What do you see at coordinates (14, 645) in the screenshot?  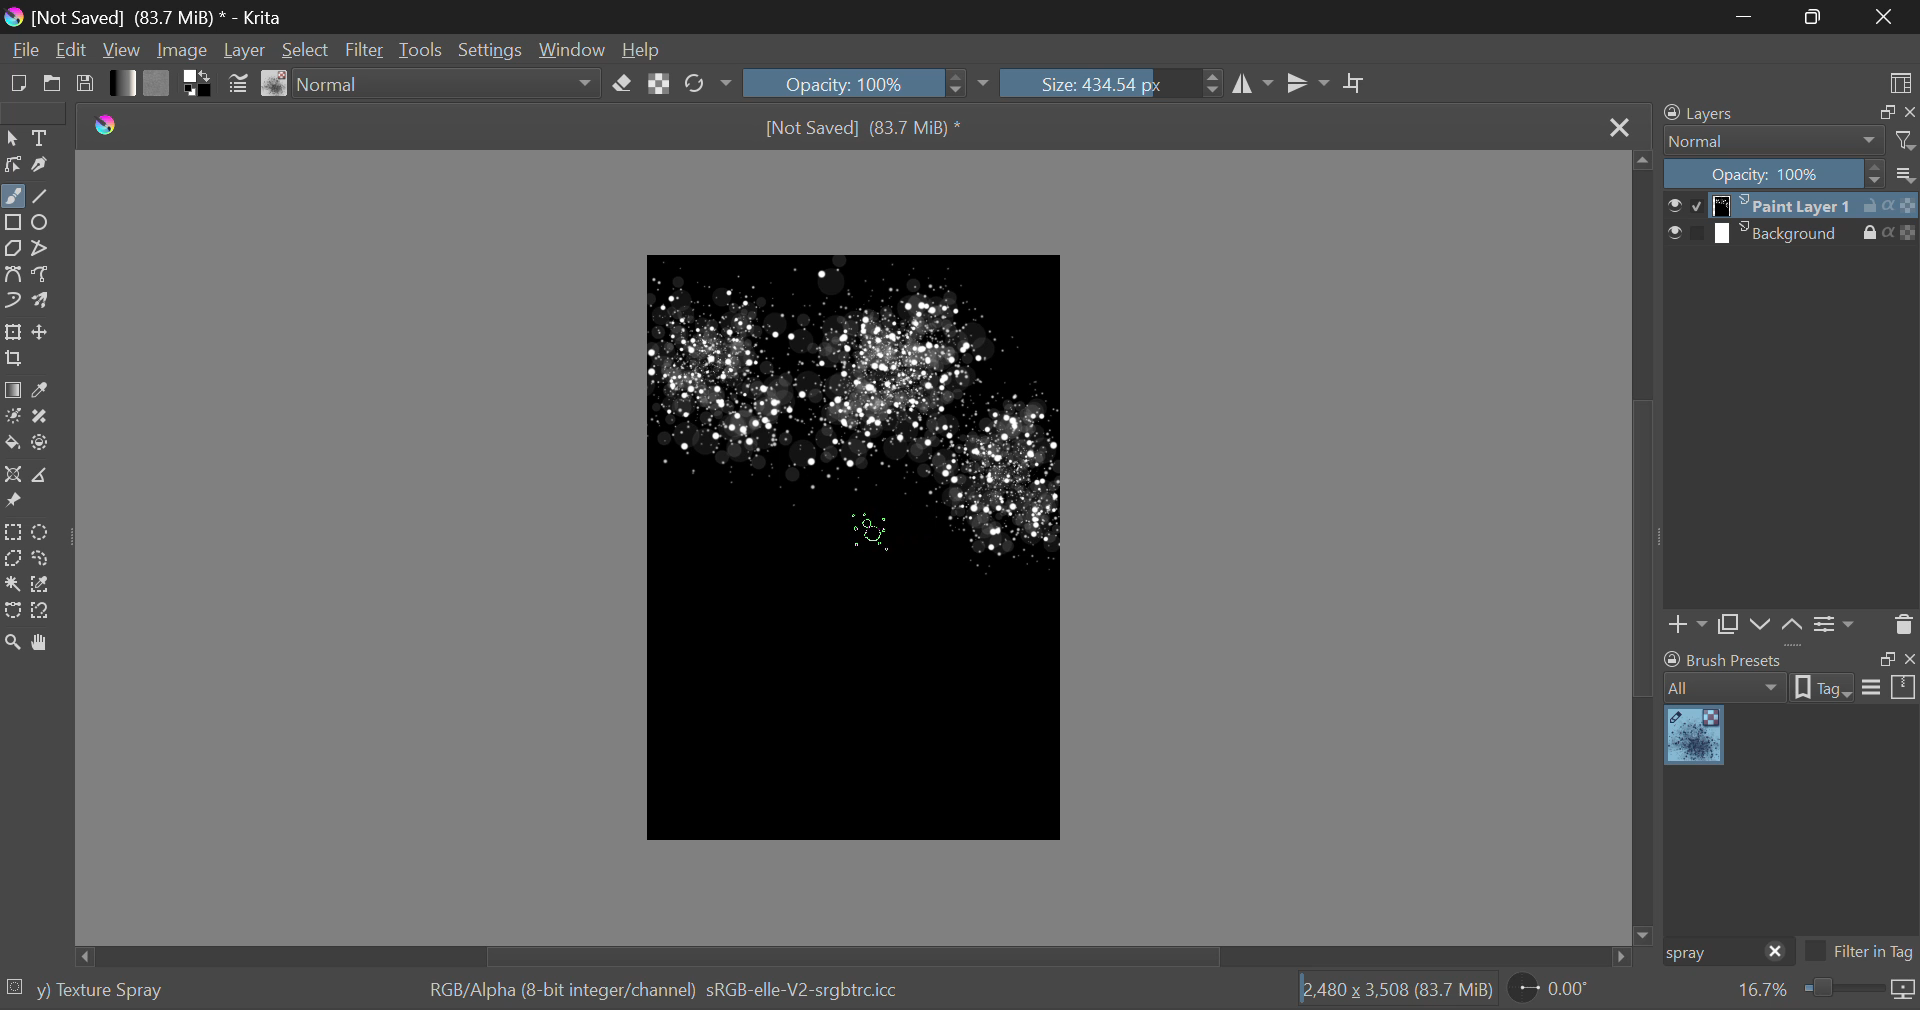 I see `Zoom` at bounding box center [14, 645].